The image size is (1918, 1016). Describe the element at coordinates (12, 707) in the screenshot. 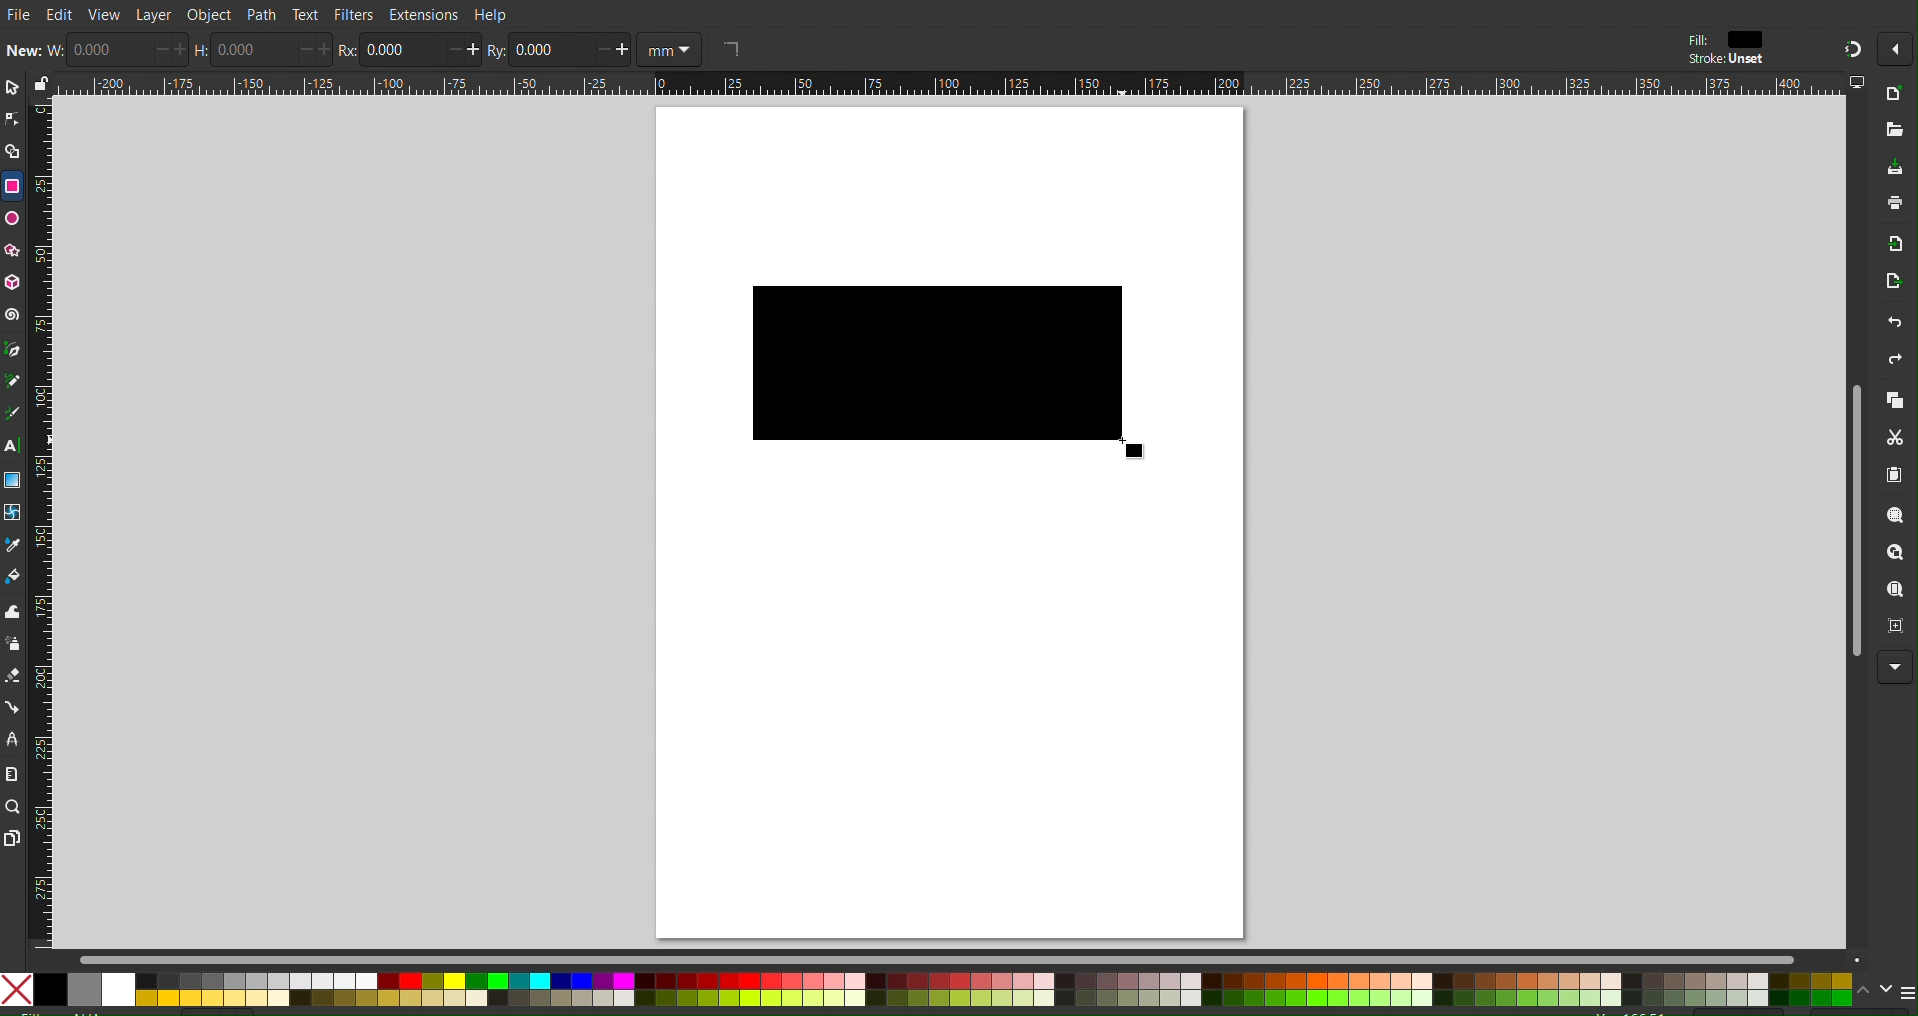

I see `Connection` at that location.